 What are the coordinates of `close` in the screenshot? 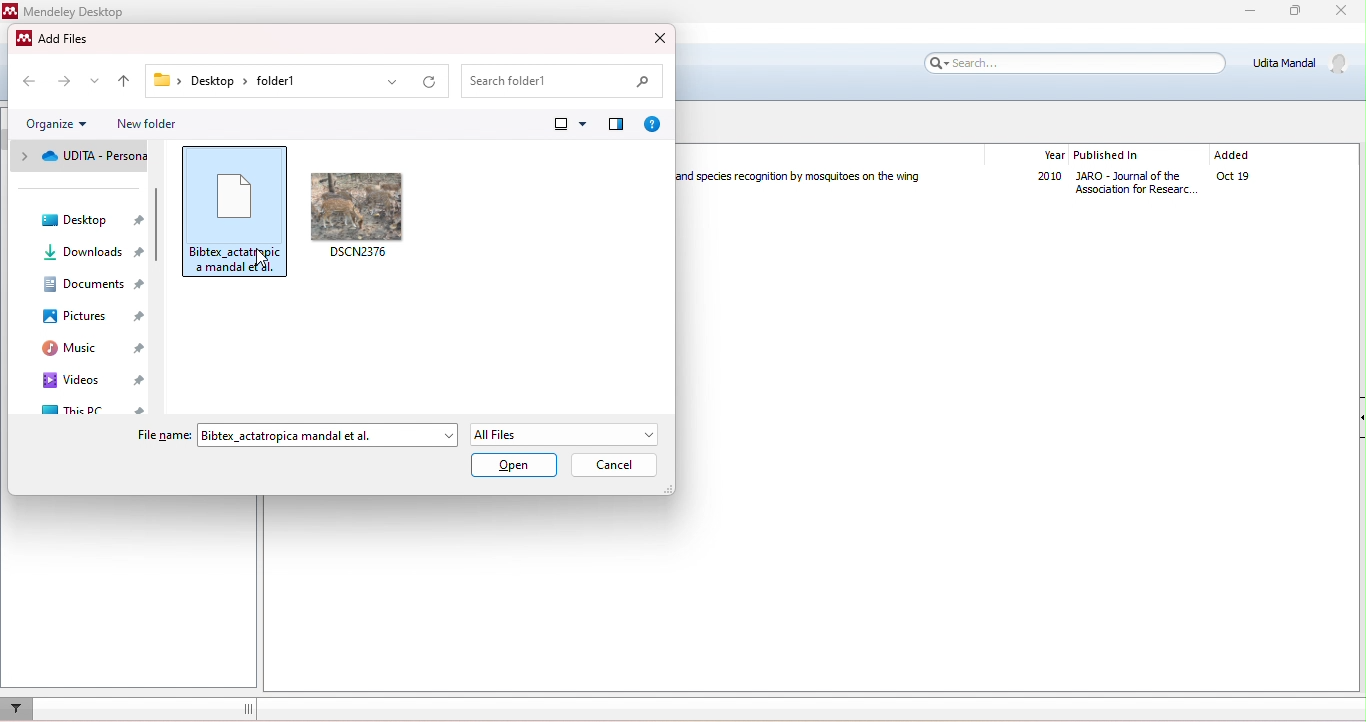 It's located at (657, 37).